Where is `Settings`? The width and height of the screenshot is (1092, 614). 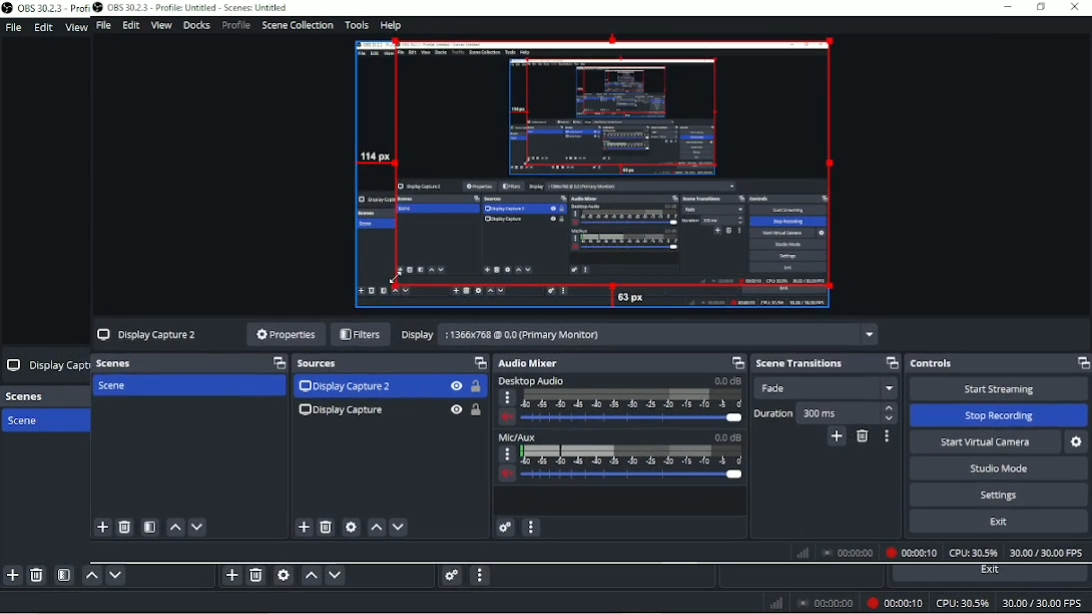 Settings is located at coordinates (1077, 440).